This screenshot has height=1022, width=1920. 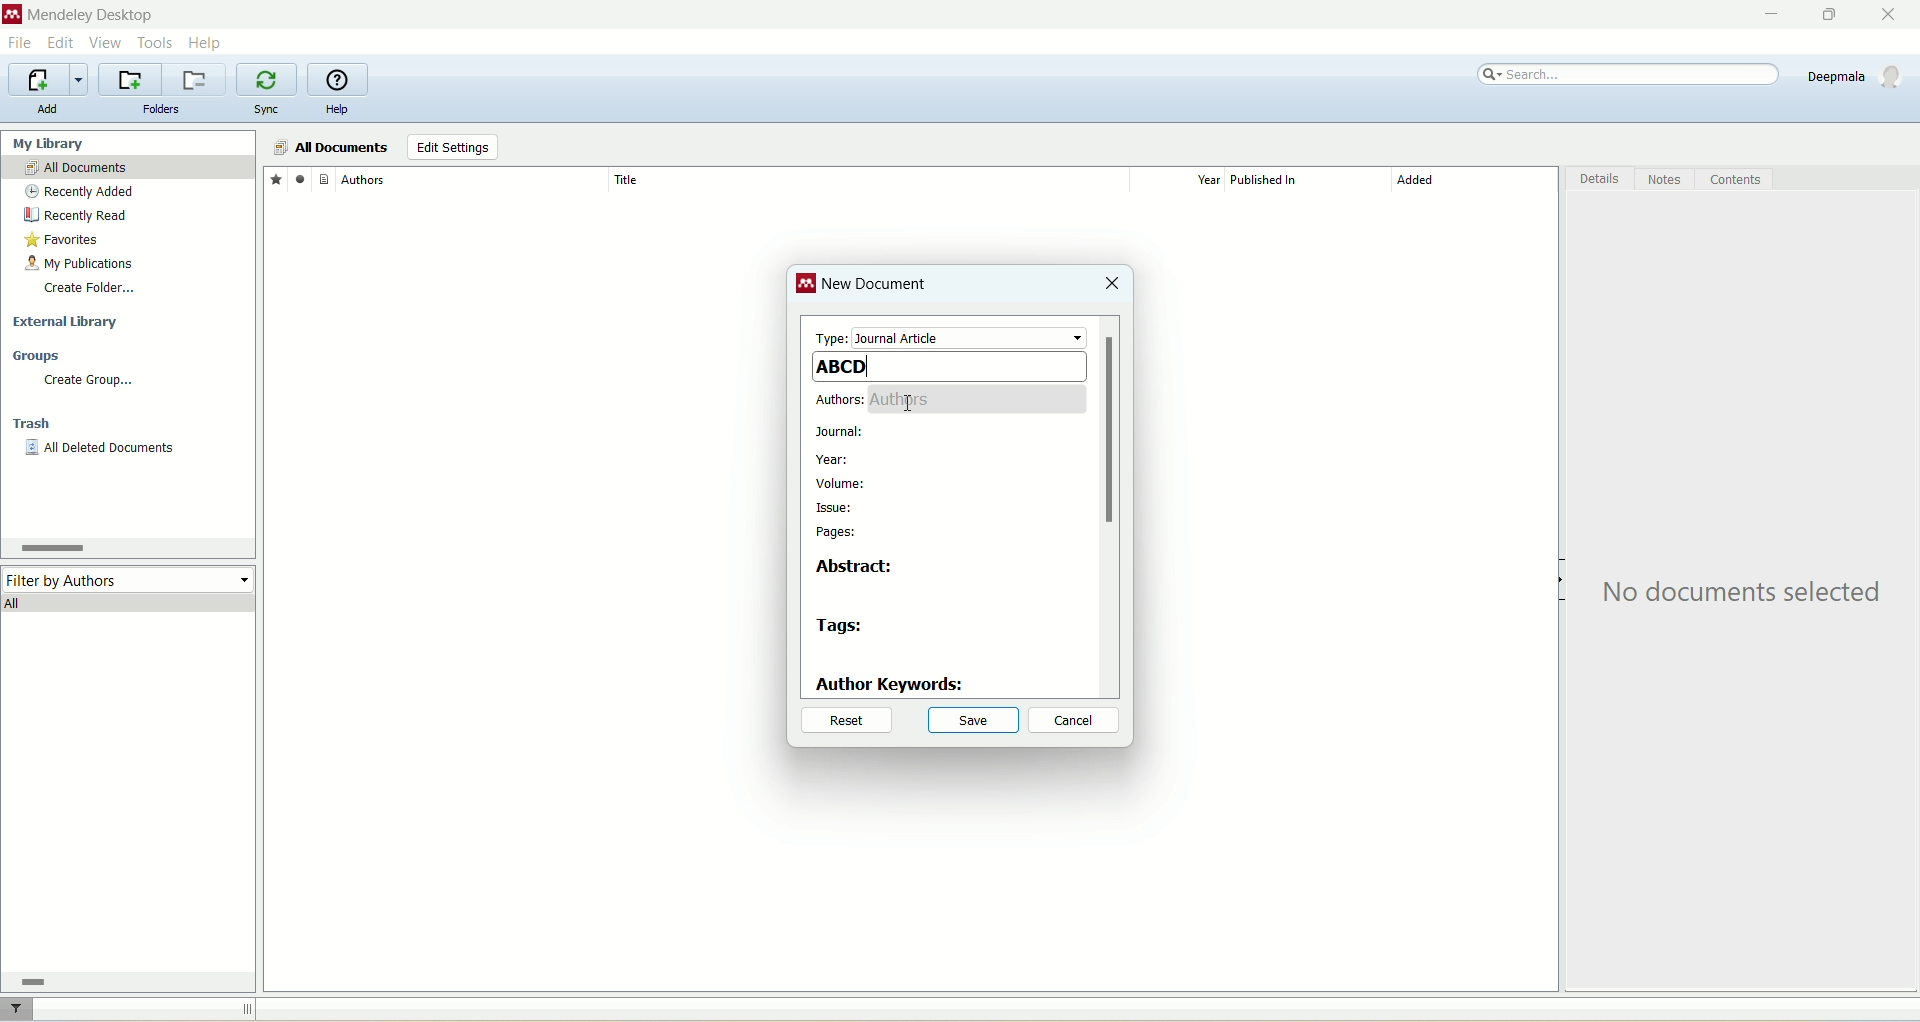 What do you see at coordinates (89, 287) in the screenshot?
I see `create folder` at bounding box center [89, 287].